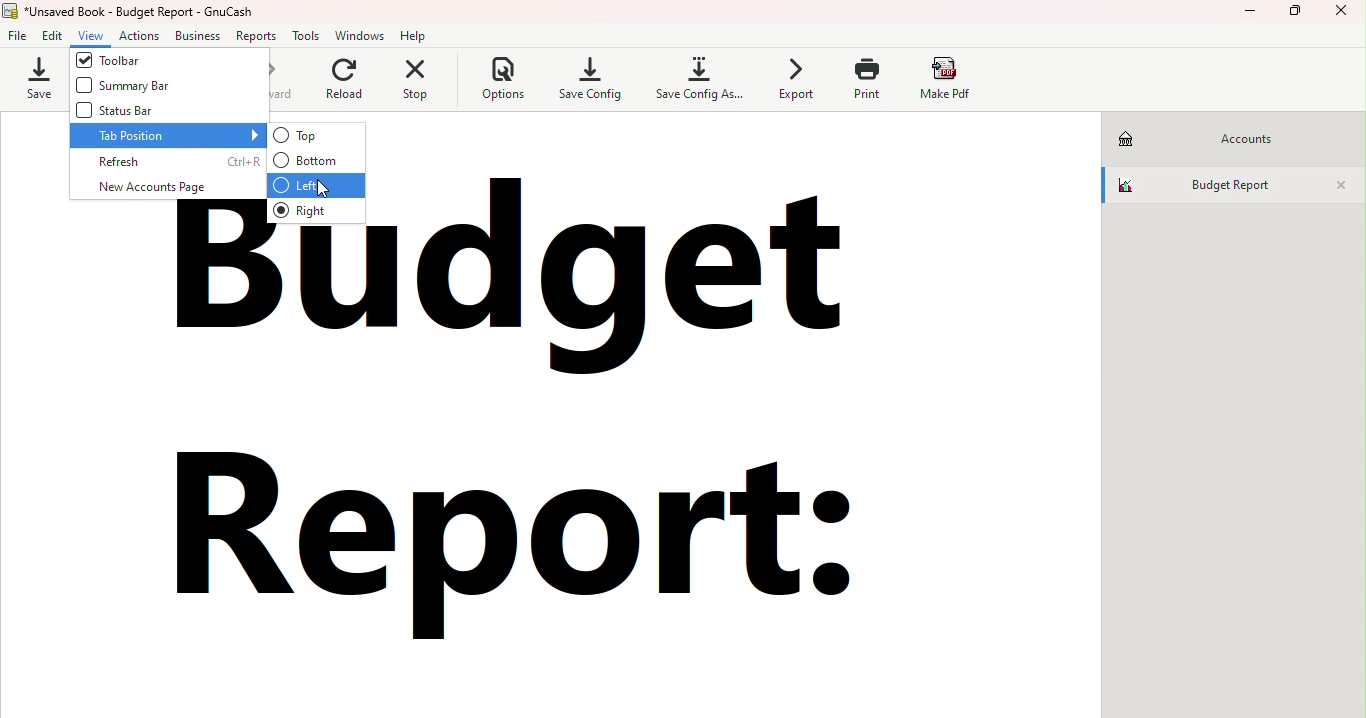 Image resolution: width=1366 pixels, height=718 pixels. I want to click on Actions, so click(139, 35).